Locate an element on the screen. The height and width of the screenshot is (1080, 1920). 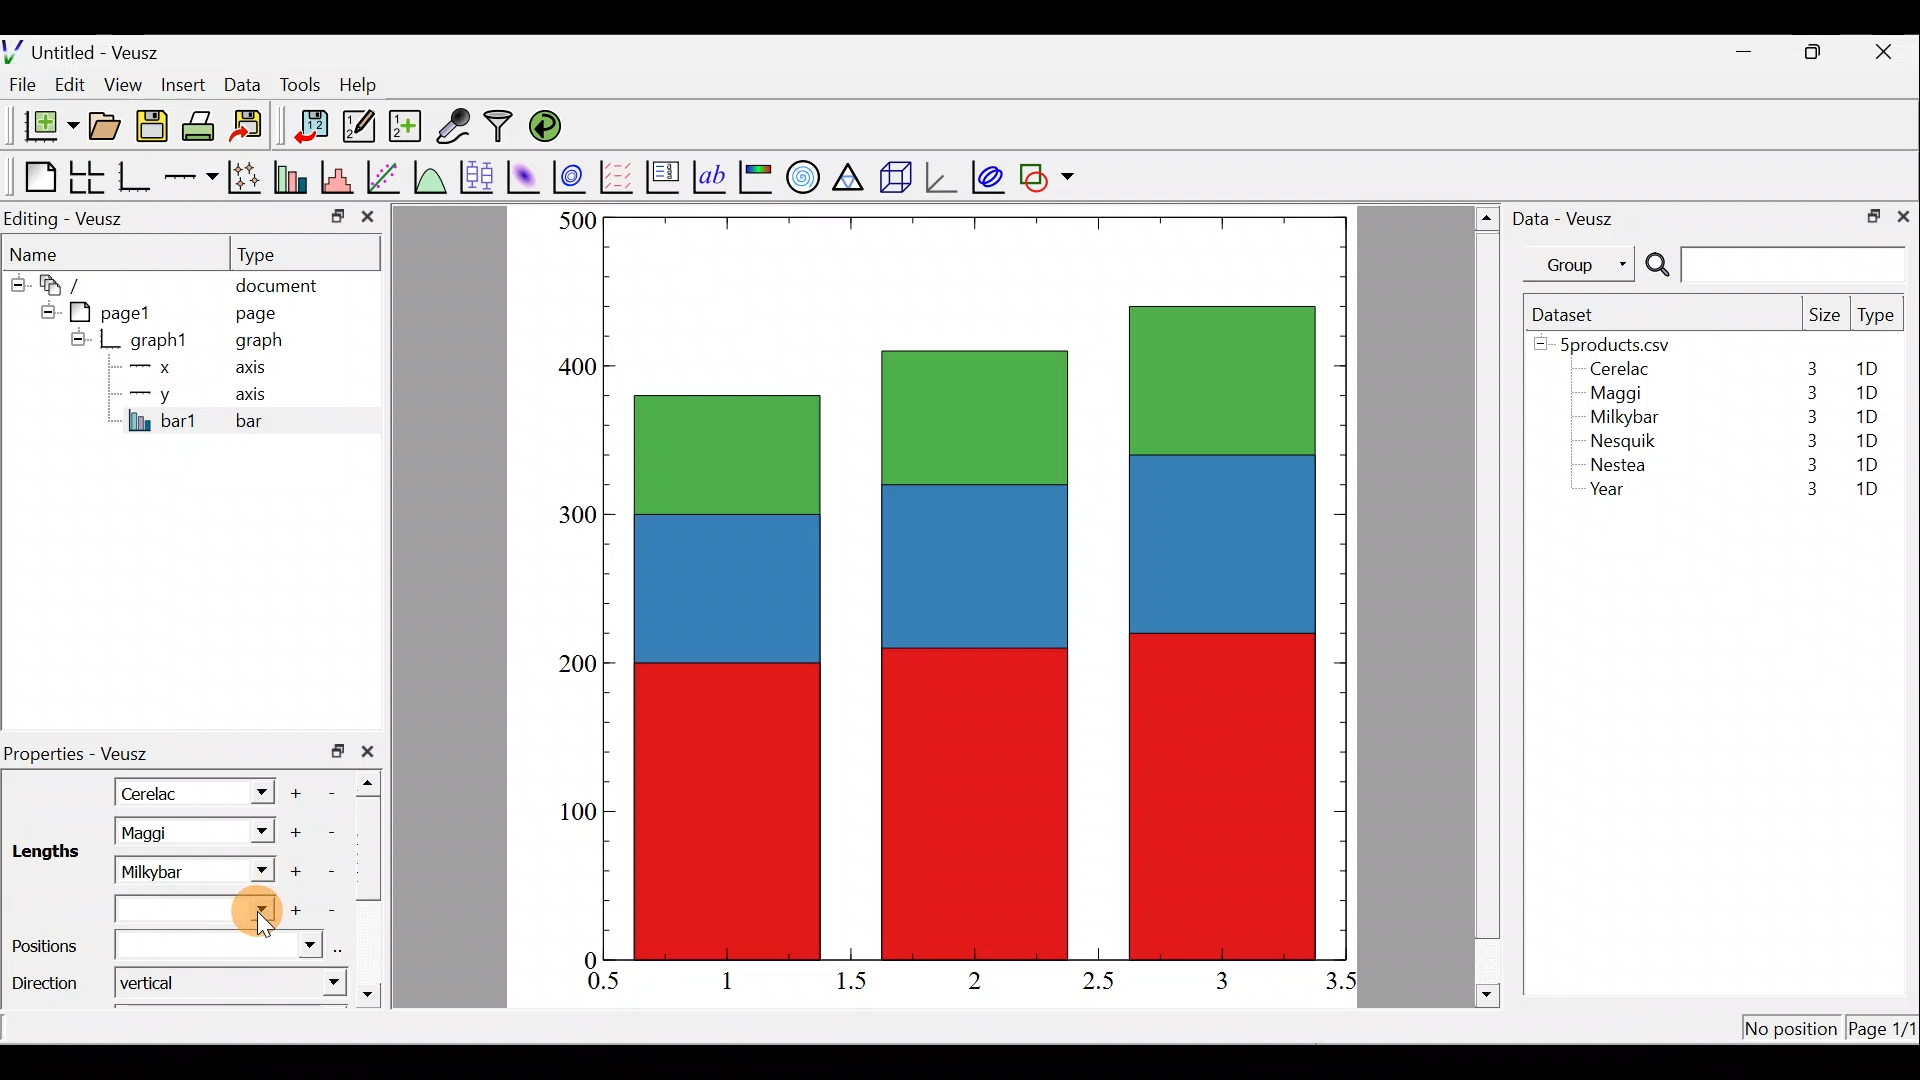
close is located at coordinates (372, 751).